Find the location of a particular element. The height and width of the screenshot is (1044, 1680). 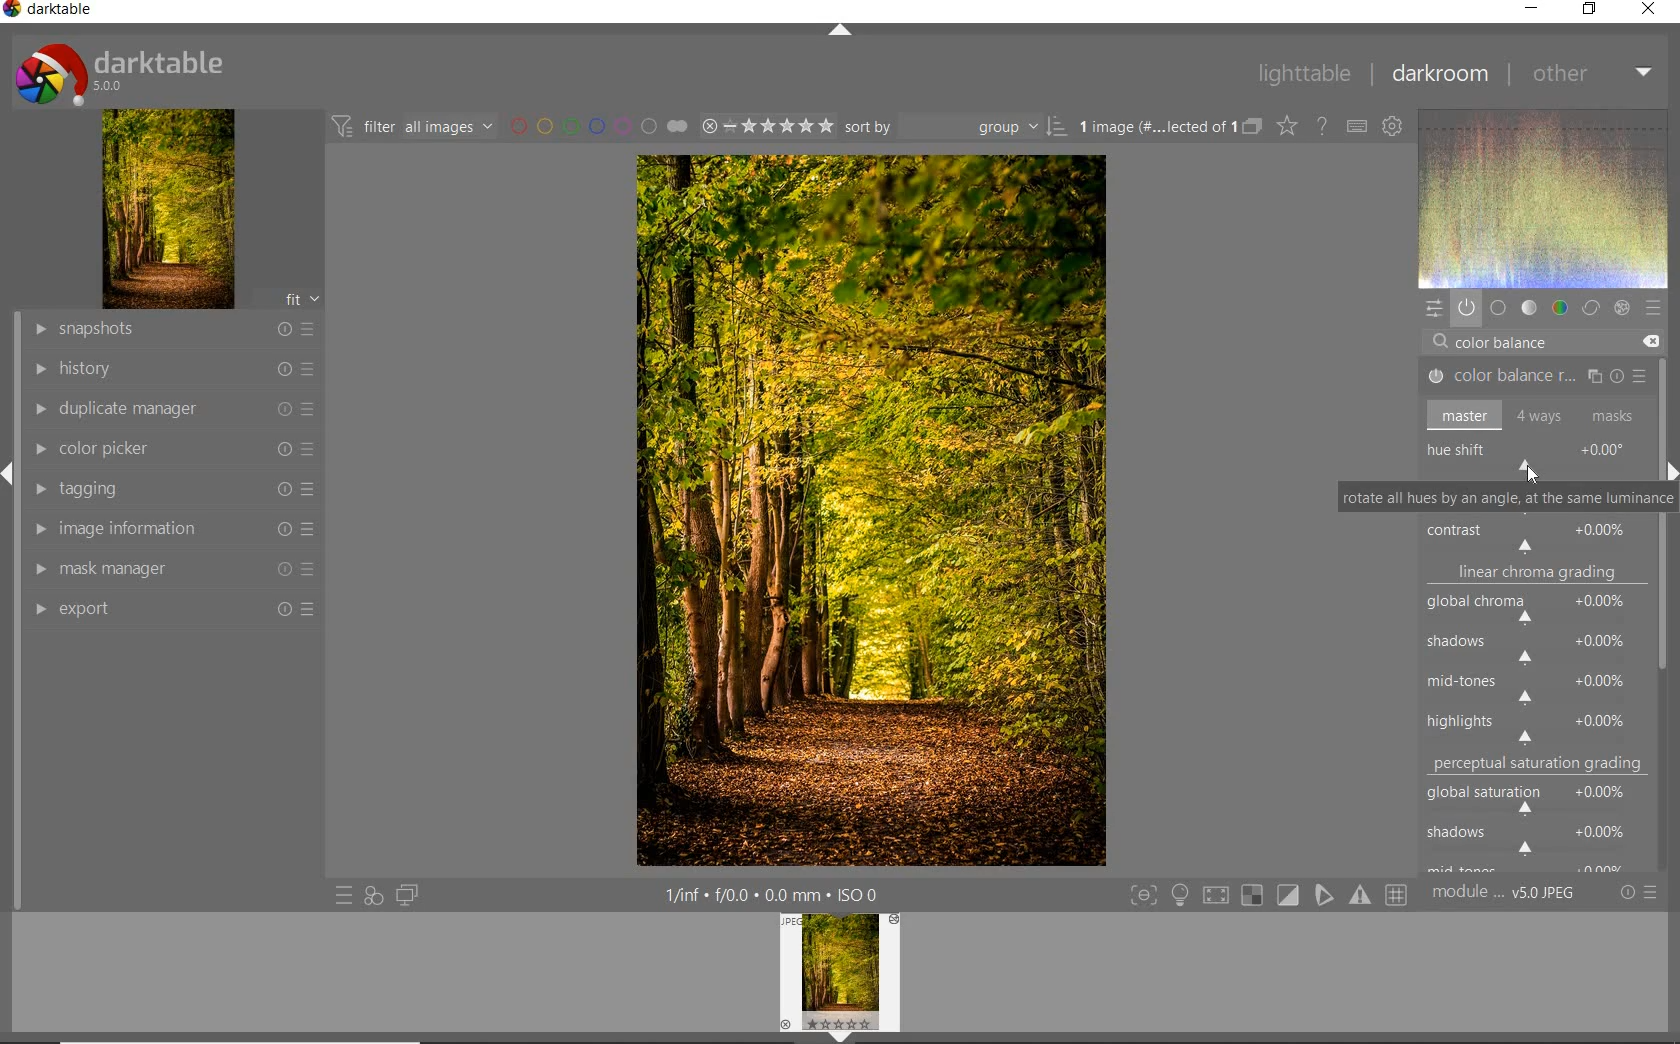

system logo or name is located at coordinates (127, 72).